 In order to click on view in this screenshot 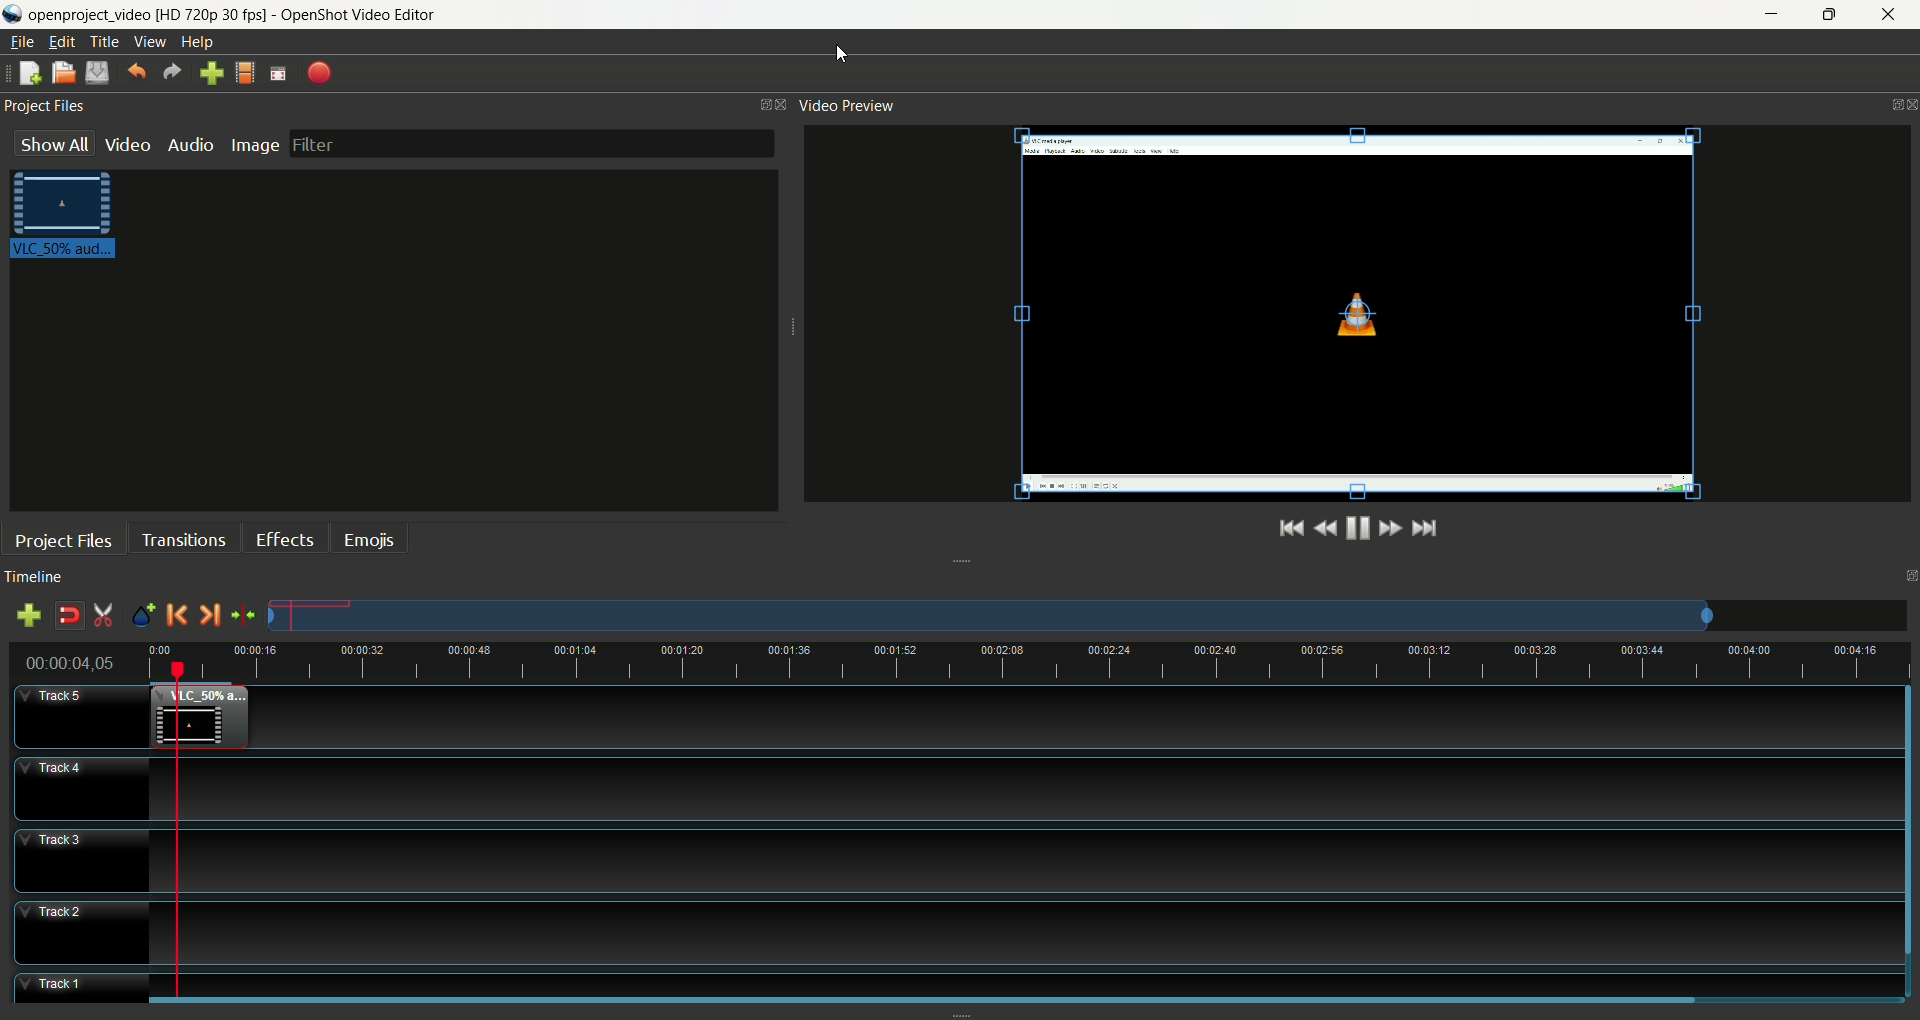, I will do `click(149, 43)`.